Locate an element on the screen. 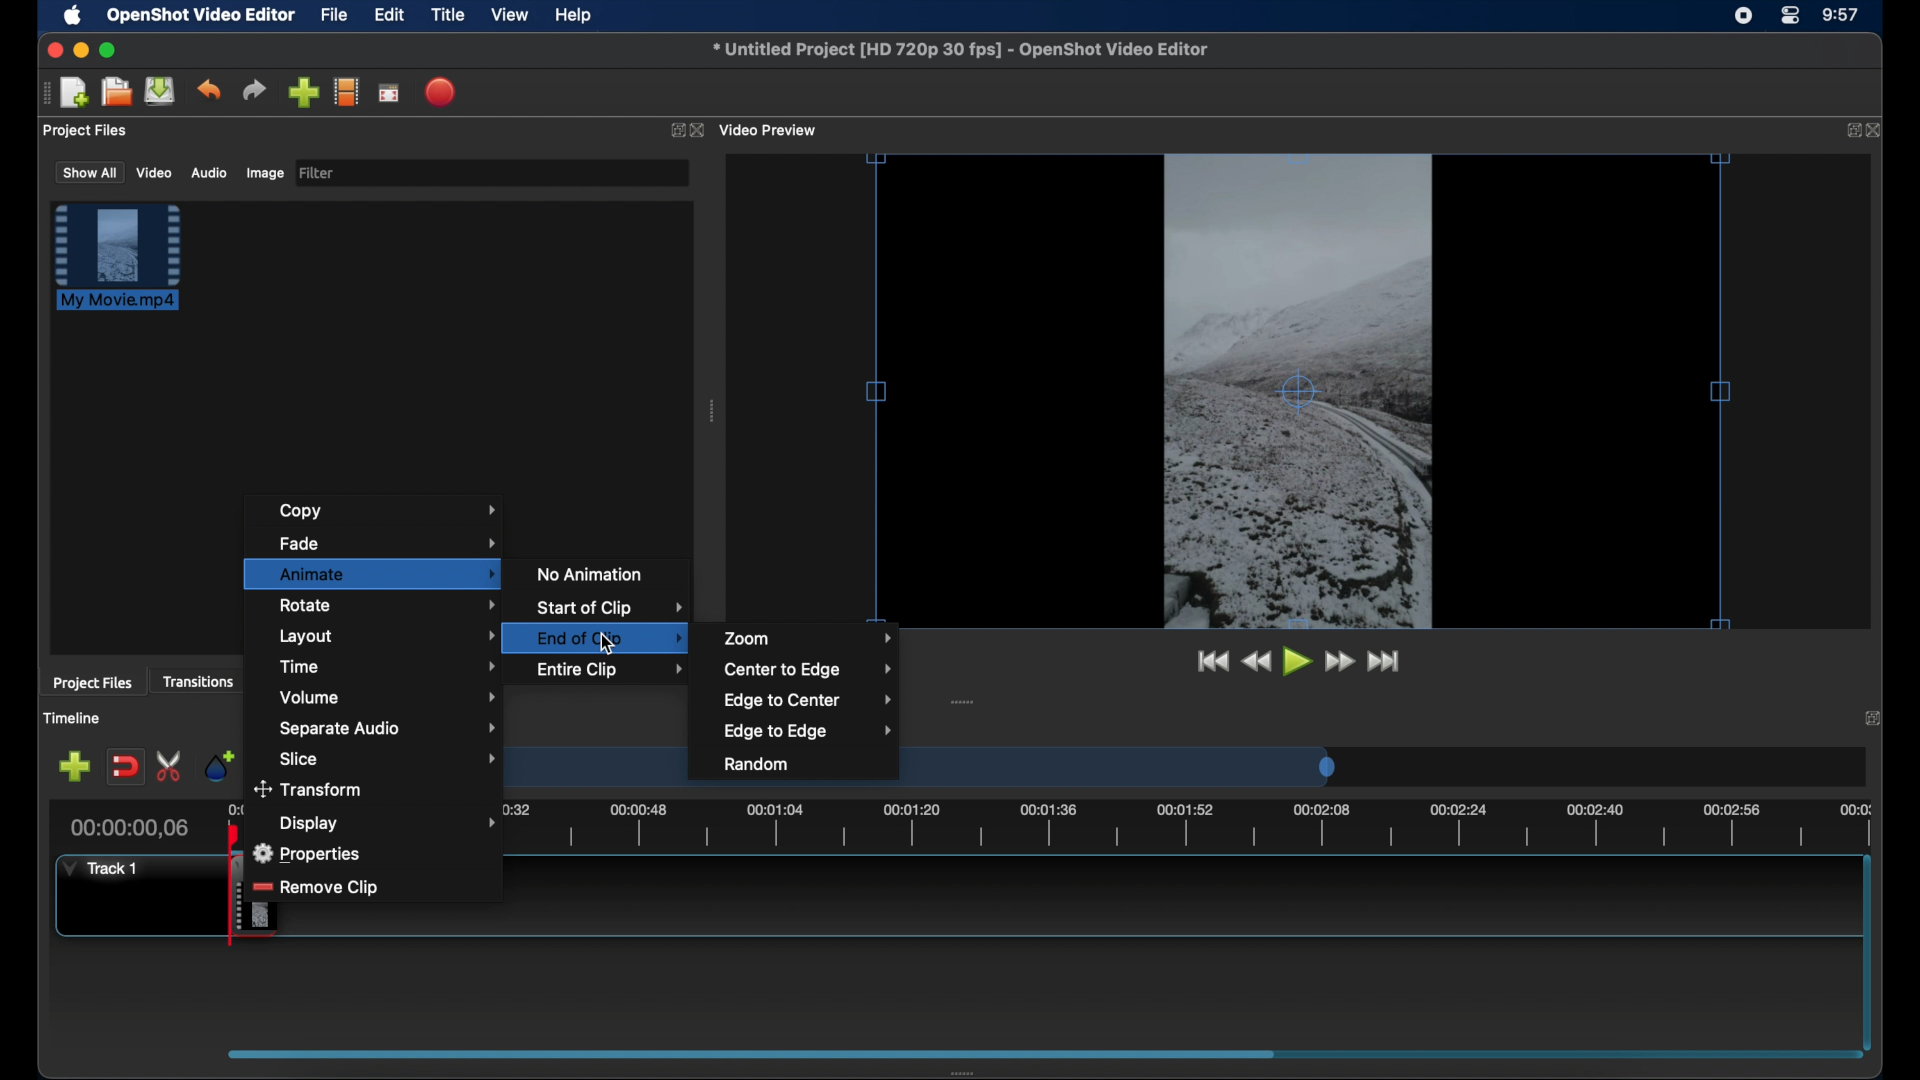  volume menu is located at coordinates (388, 698).